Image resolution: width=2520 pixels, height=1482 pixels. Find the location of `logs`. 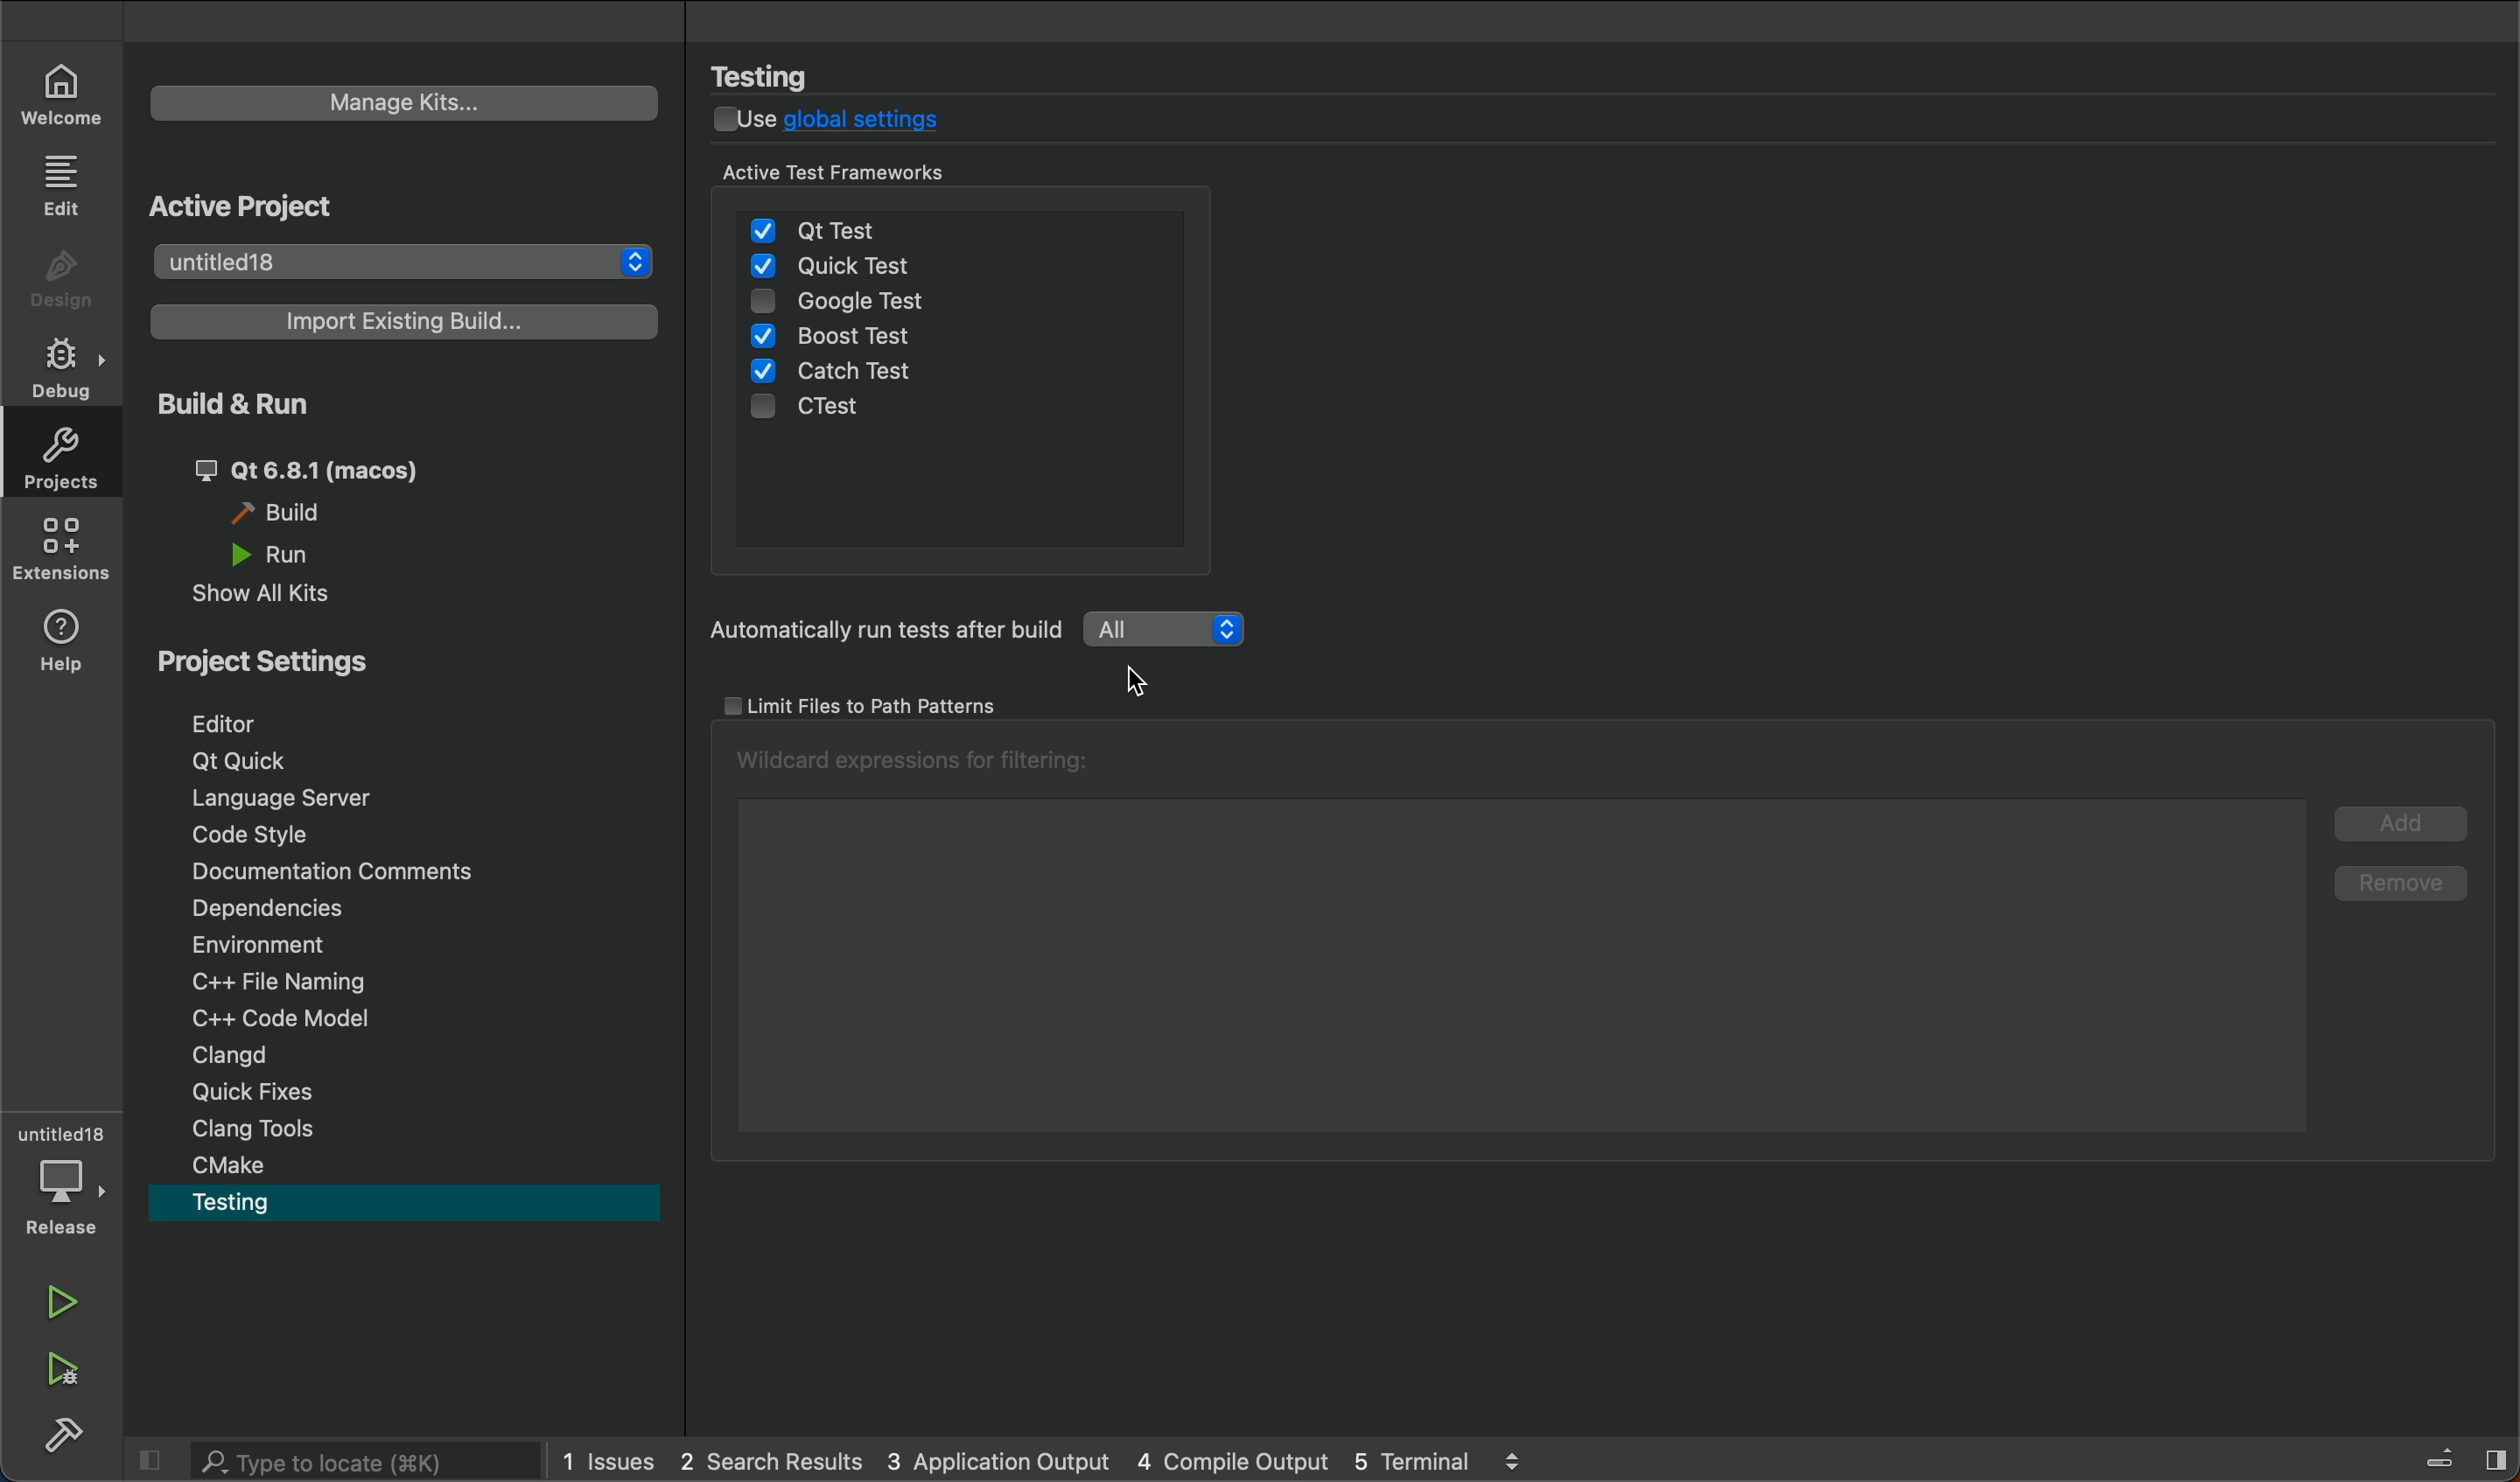

logs is located at coordinates (1061, 1464).